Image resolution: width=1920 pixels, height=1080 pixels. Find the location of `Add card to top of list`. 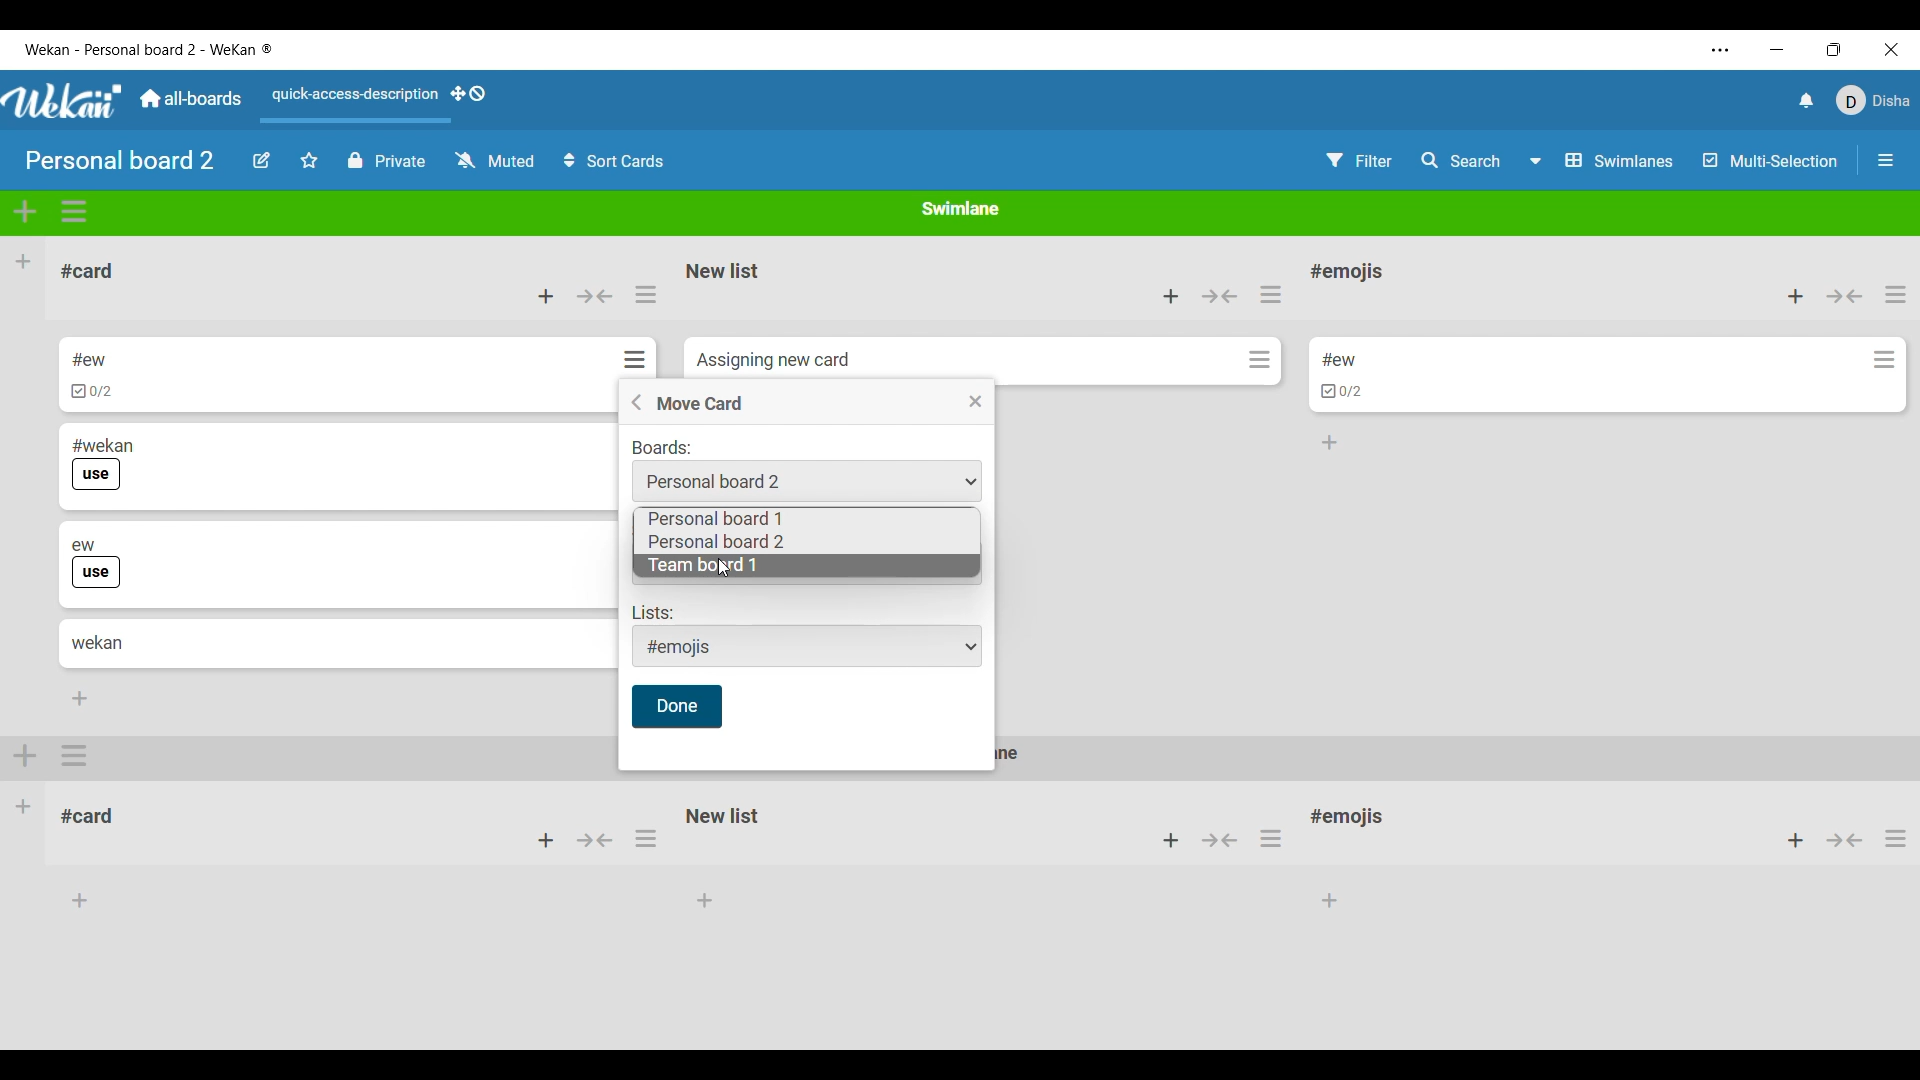

Add card to top of list is located at coordinates (1171, 296).